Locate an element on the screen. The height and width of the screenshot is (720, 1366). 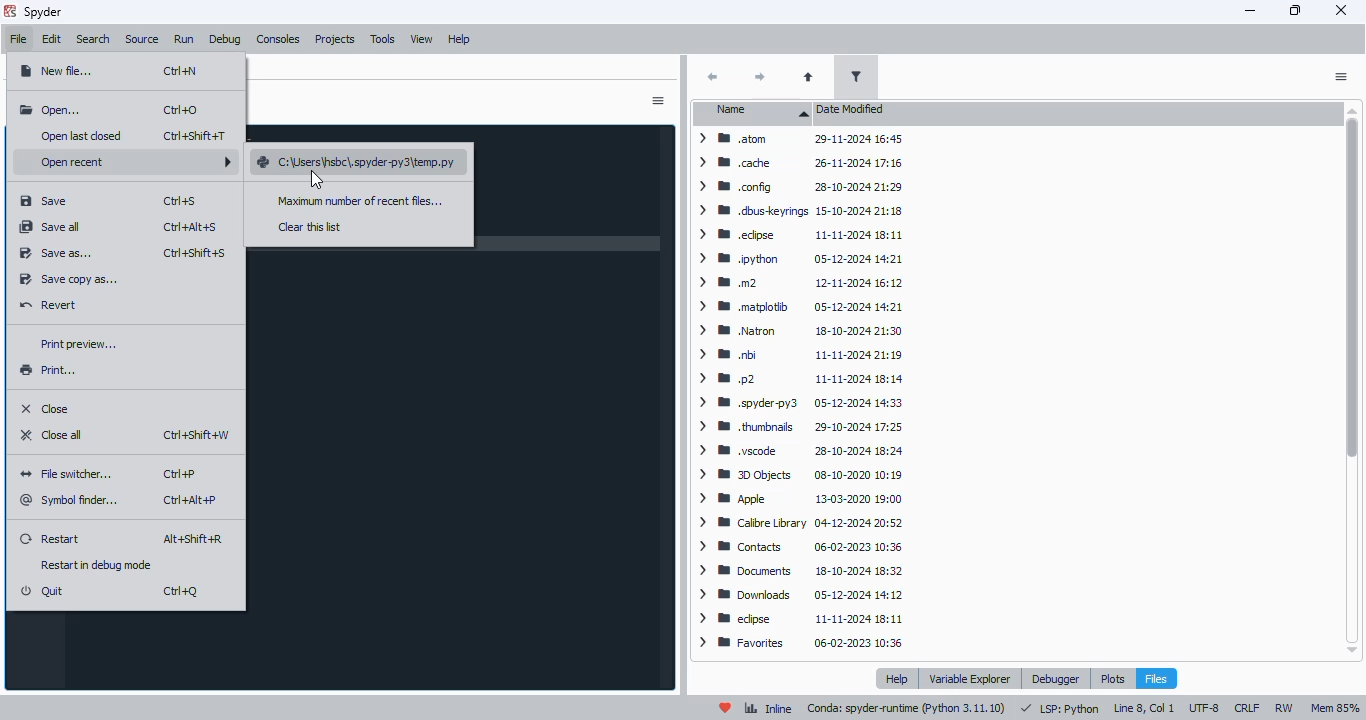
variable explorer is located at coordinates (971, 678).